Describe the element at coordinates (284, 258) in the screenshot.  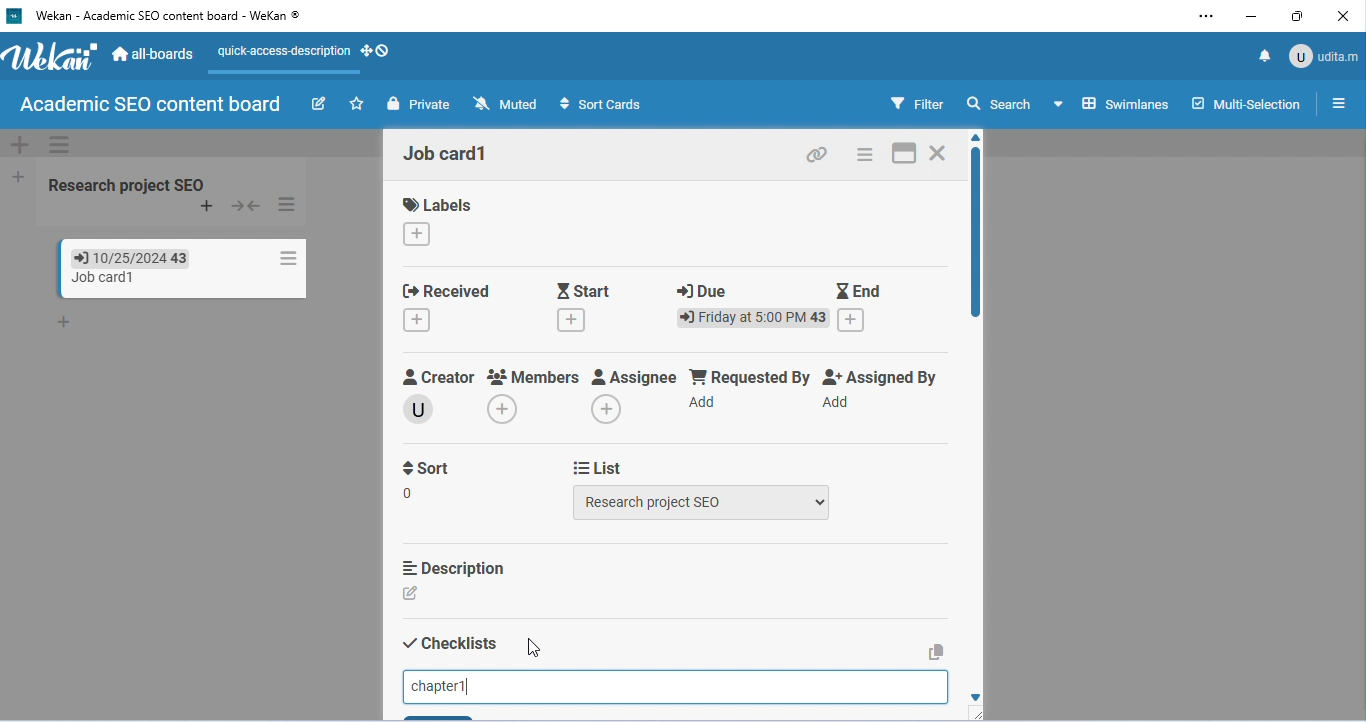
I see `card actions` at that location.